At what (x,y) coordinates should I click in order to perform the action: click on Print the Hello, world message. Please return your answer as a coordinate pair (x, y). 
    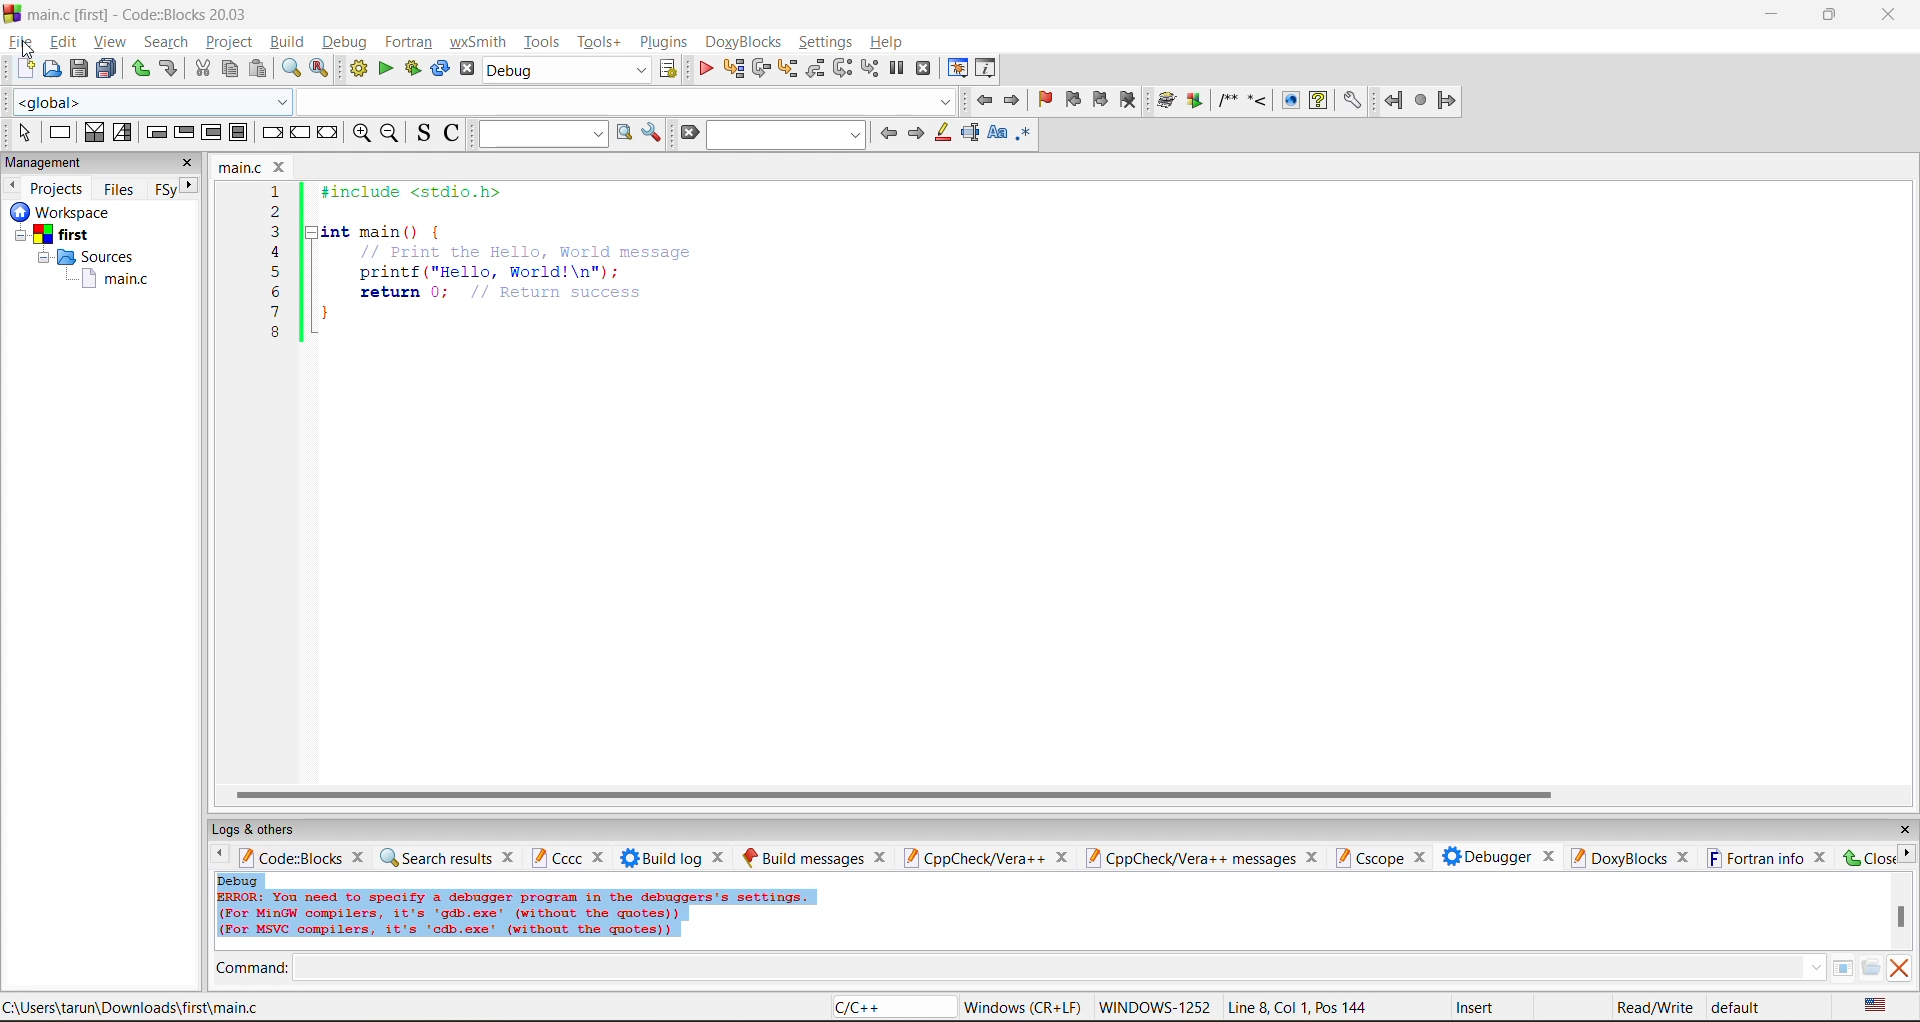
    Looking at the image, I should click on (528, 251).